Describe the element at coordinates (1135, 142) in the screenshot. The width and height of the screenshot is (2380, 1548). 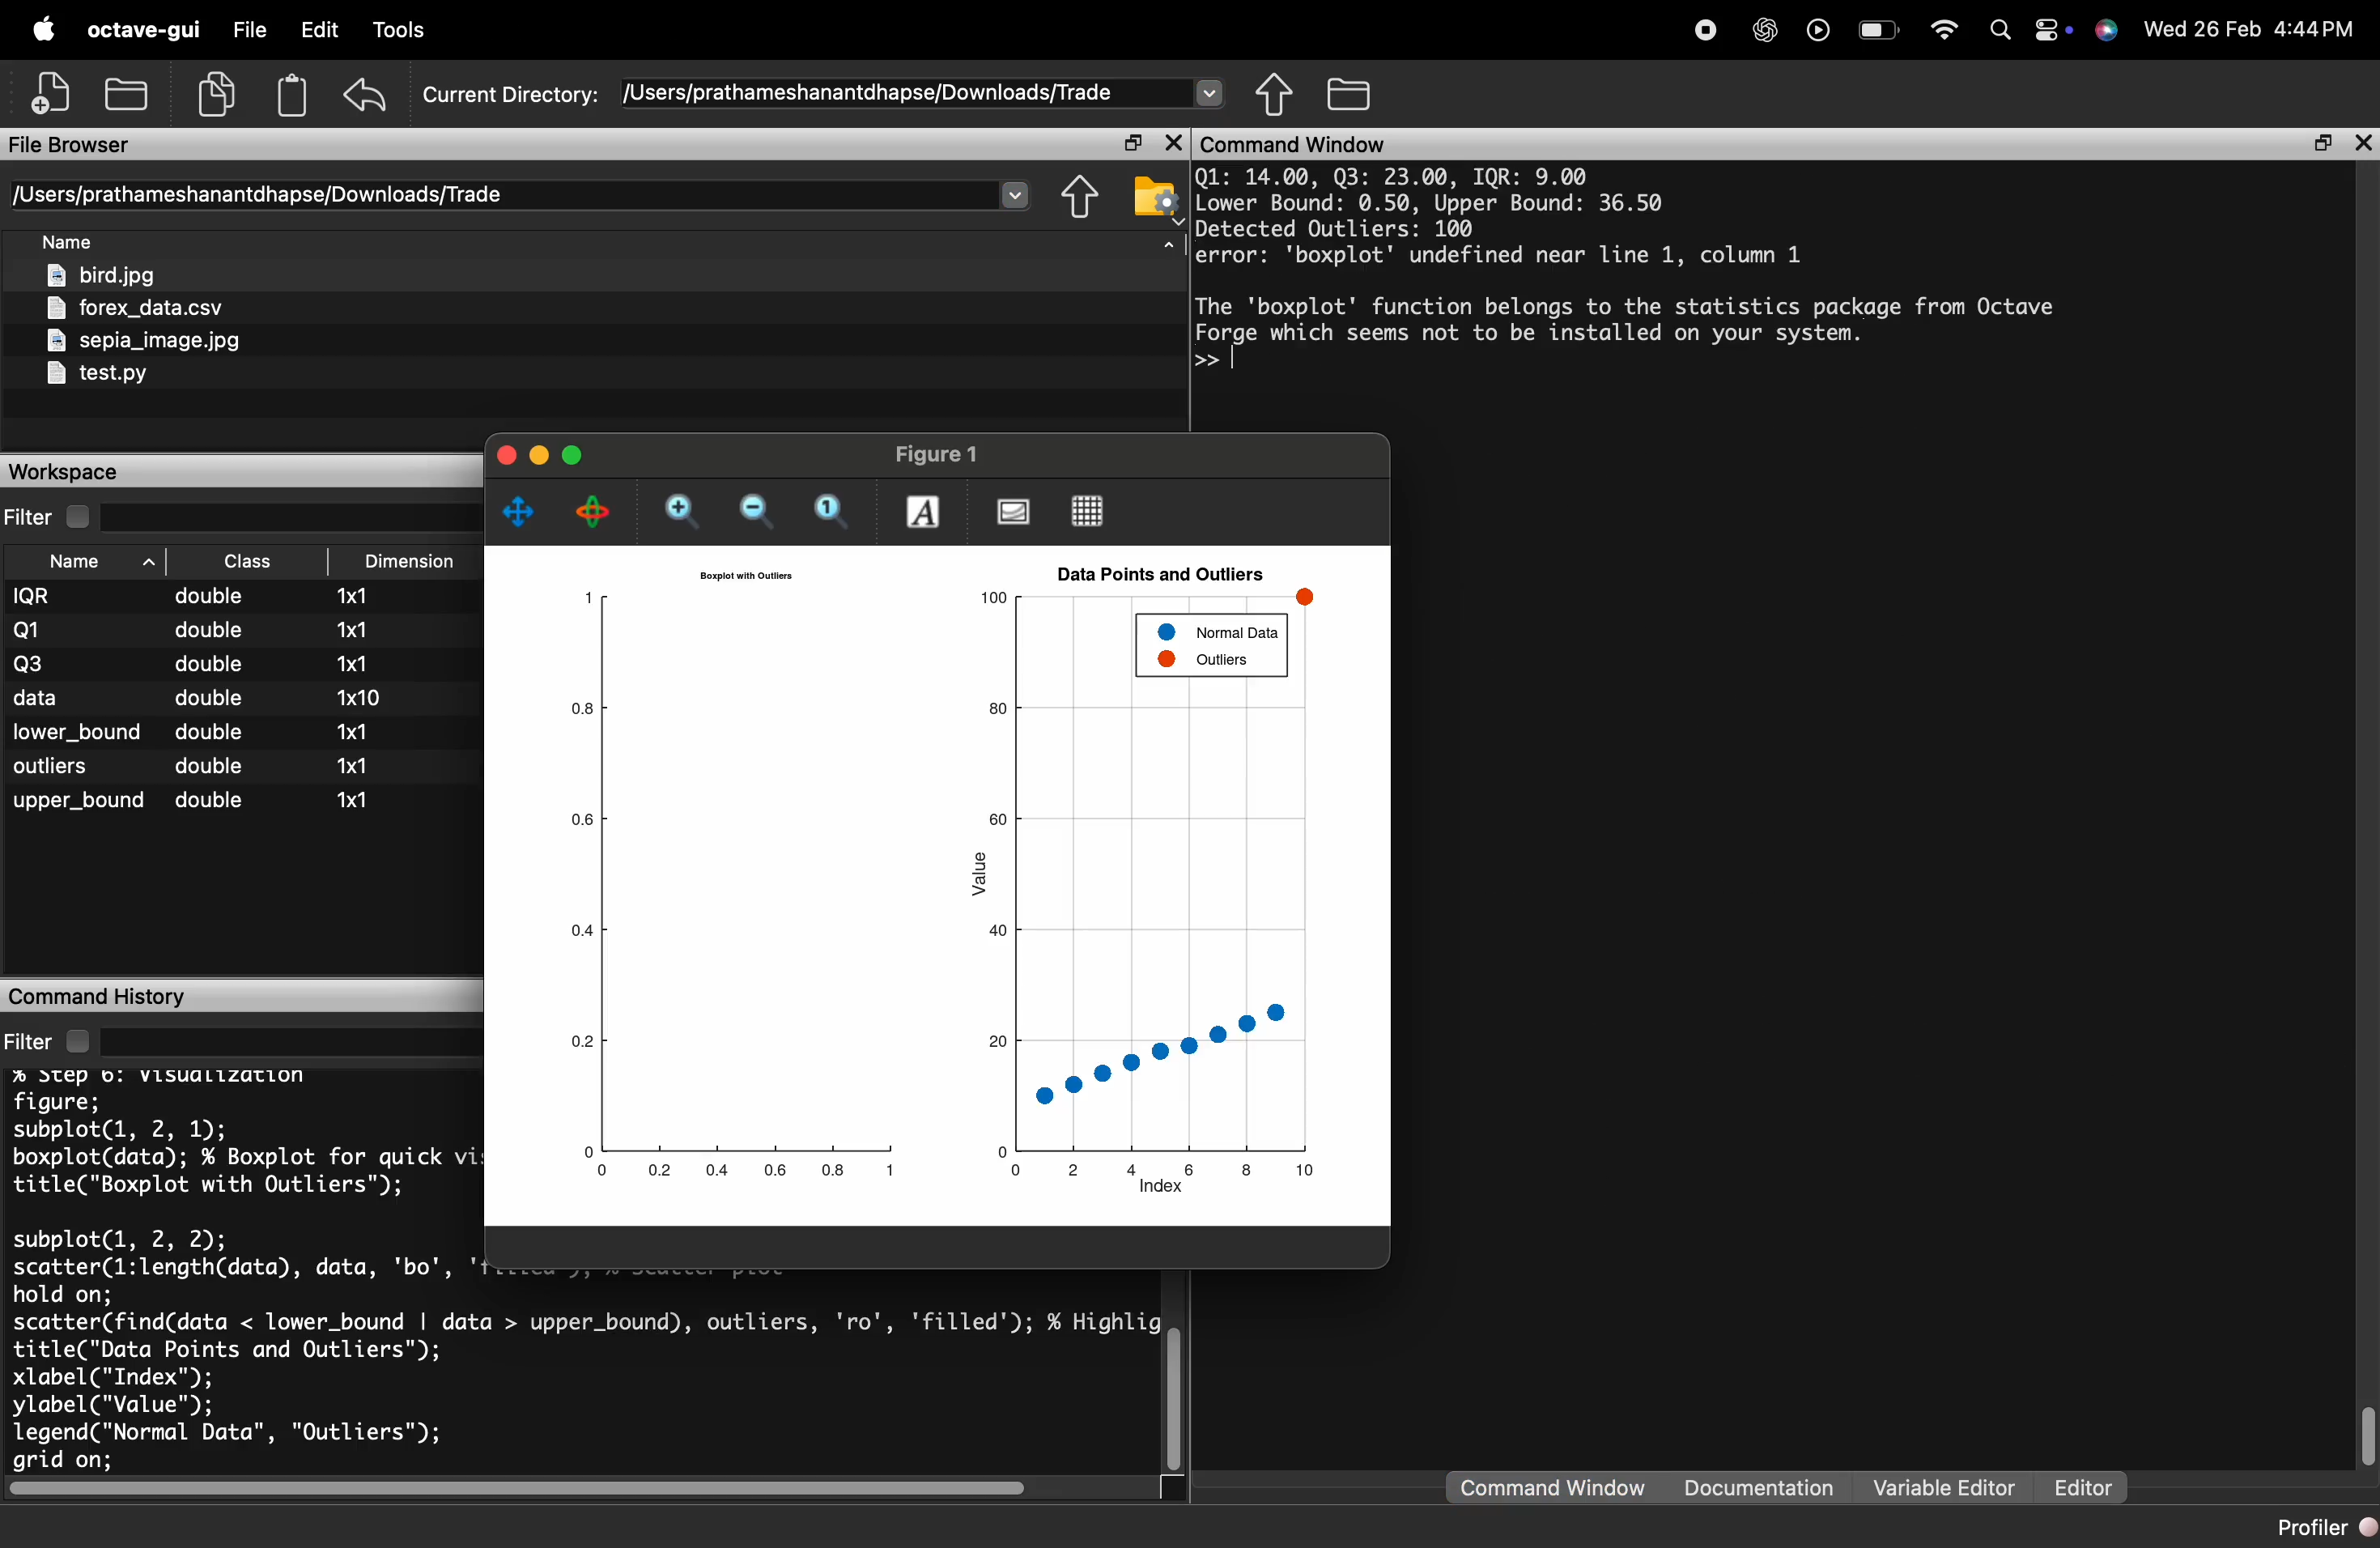
I see `open in separate window` at that location.